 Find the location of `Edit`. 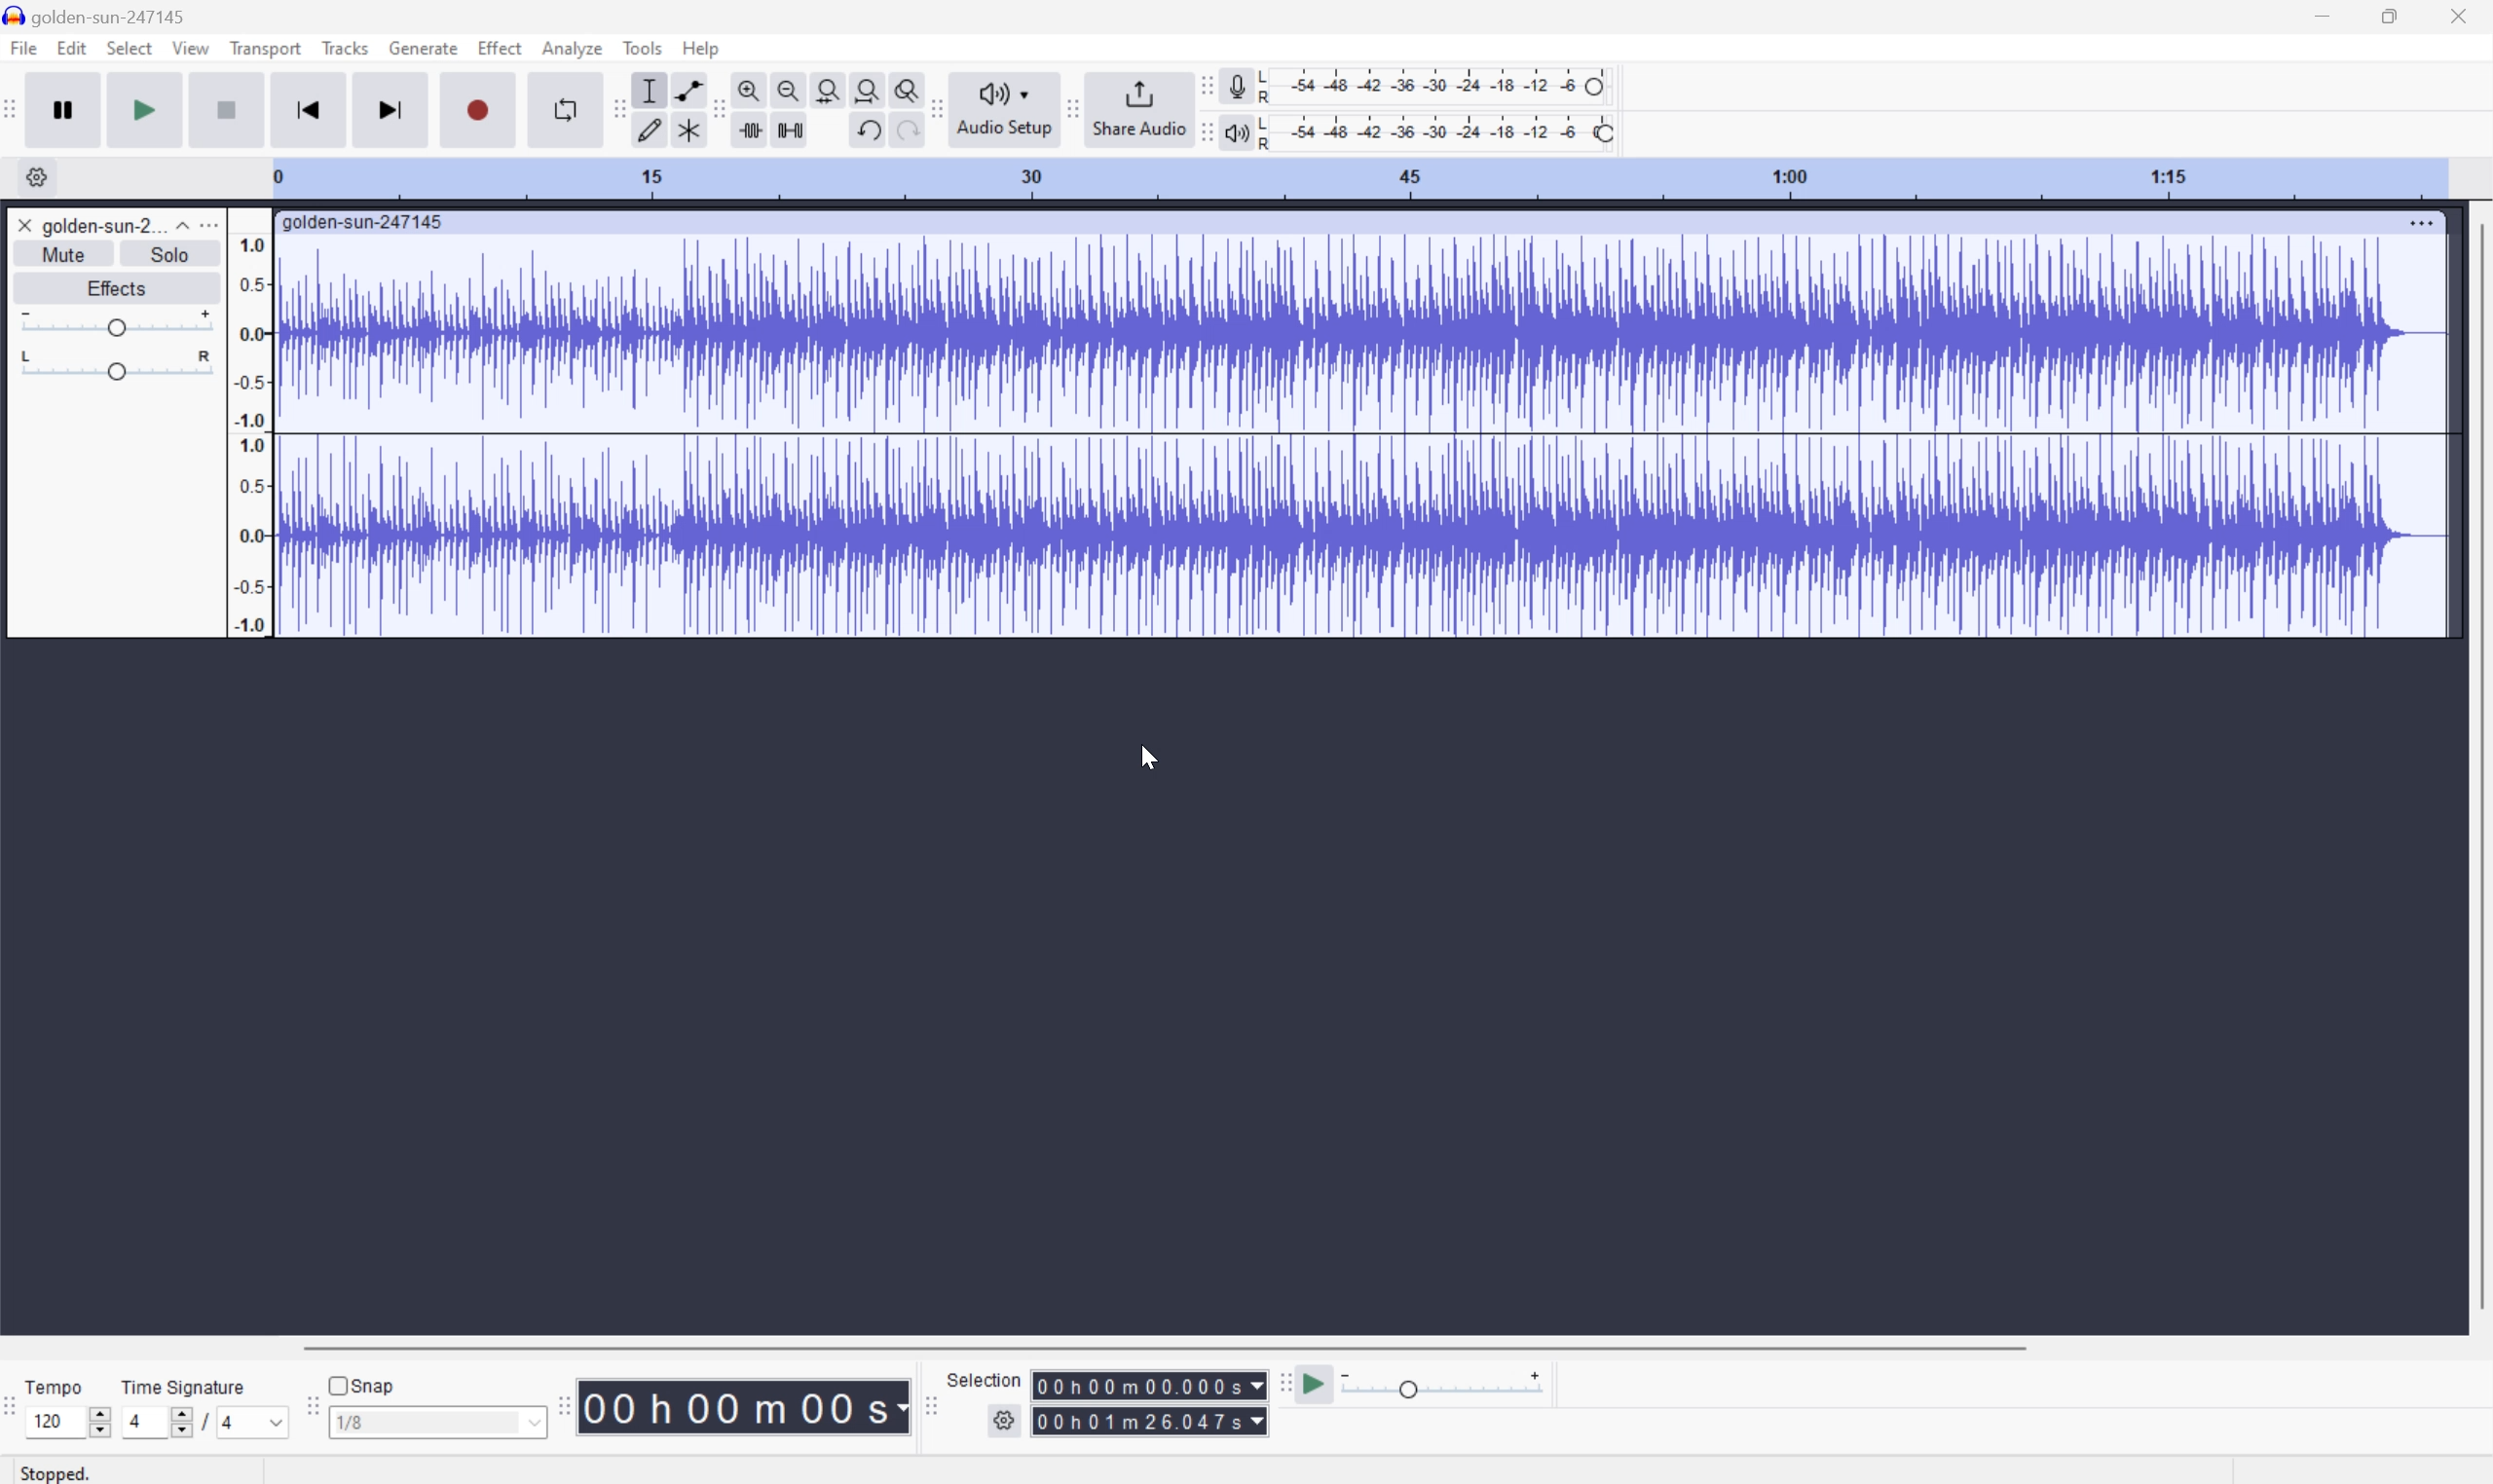

Edit is located at coordinates (72, 48).